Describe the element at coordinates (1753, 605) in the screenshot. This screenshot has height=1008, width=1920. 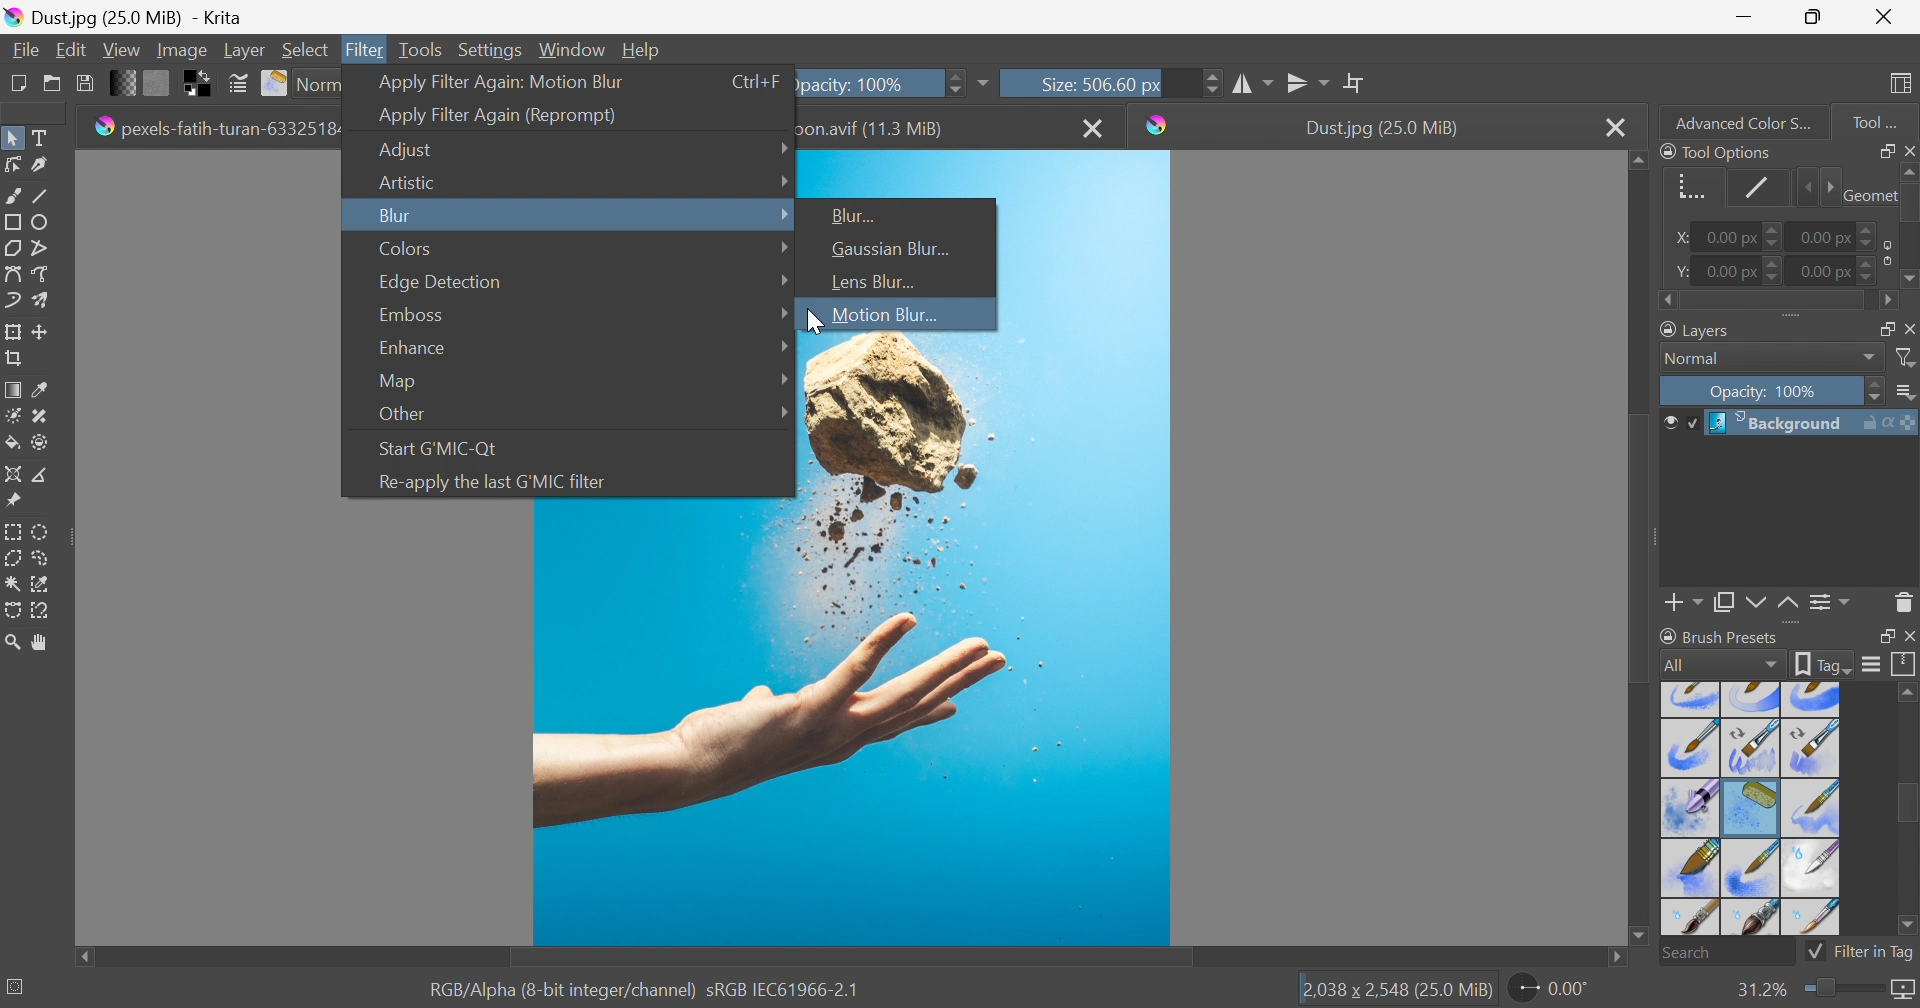
I see `Duplicate layer or mask` at that location.